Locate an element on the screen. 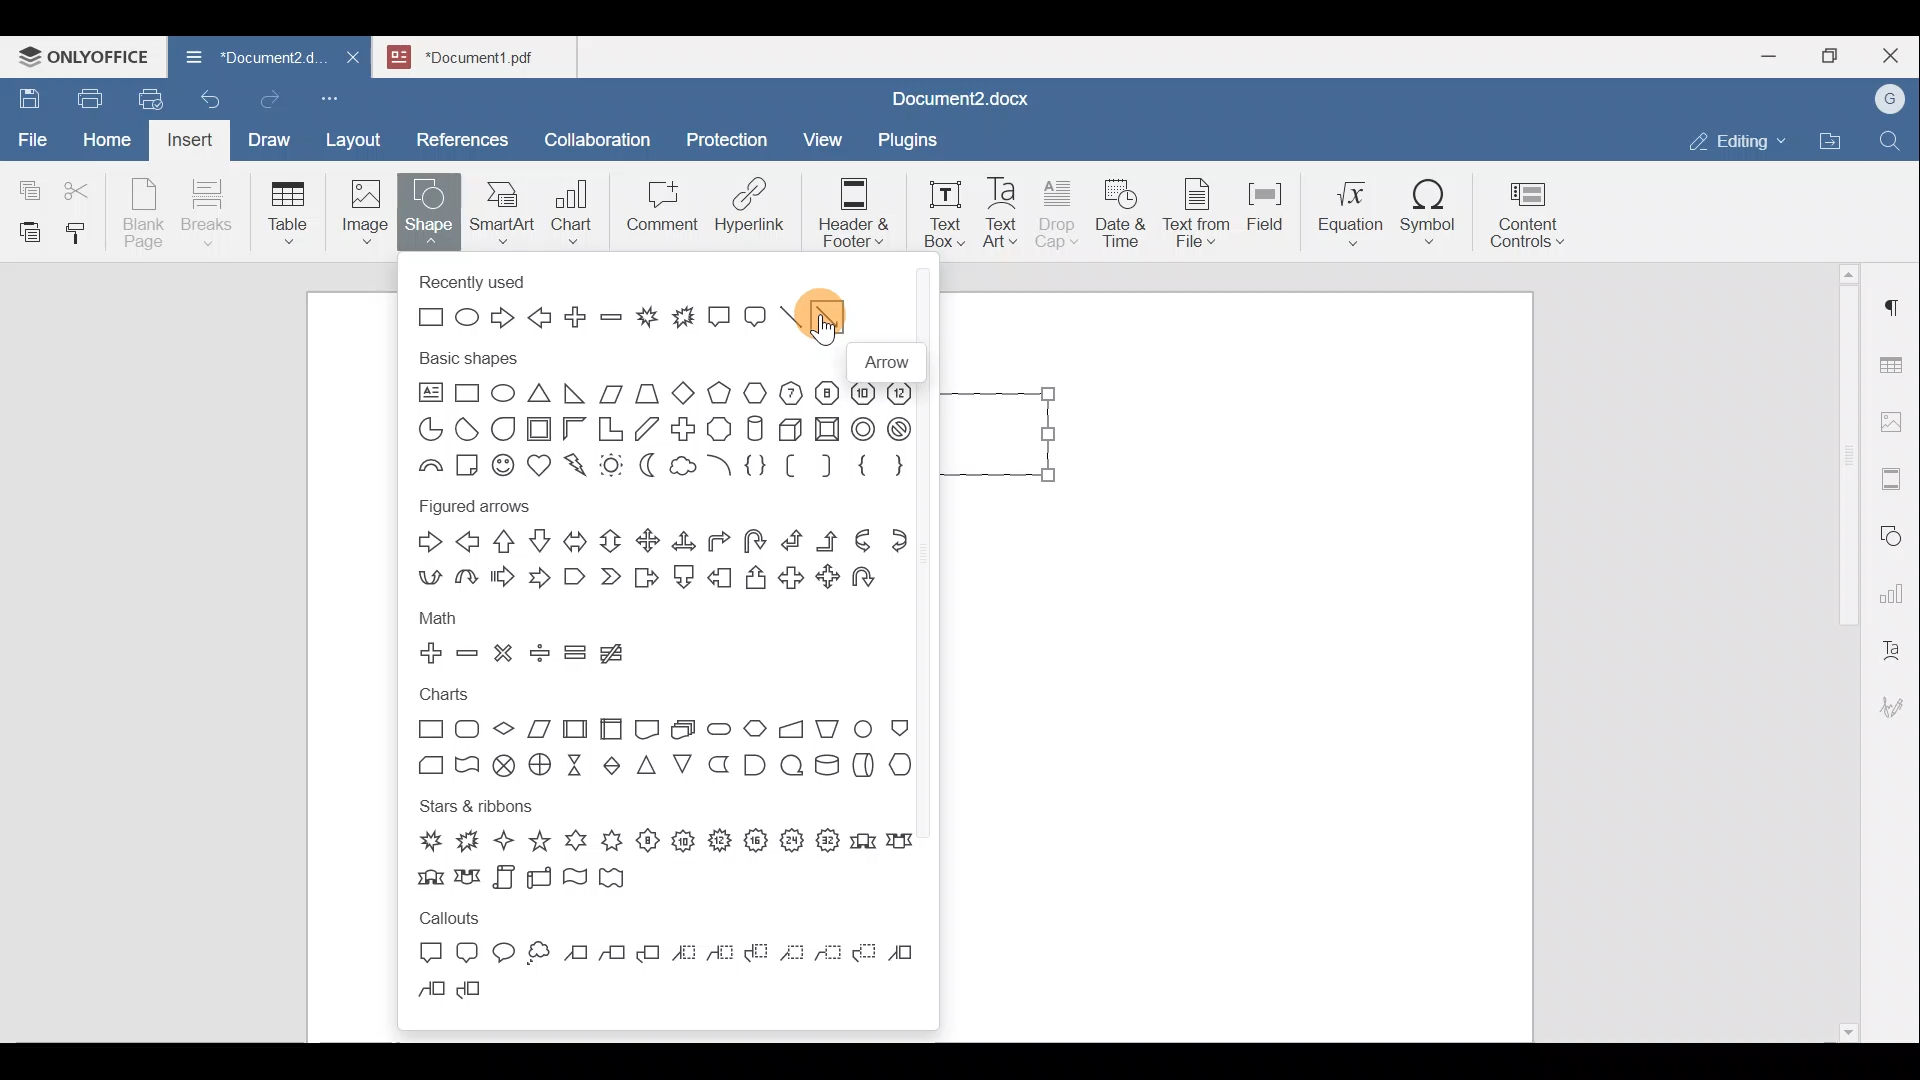  Chart is located at coordinates (568, 214).